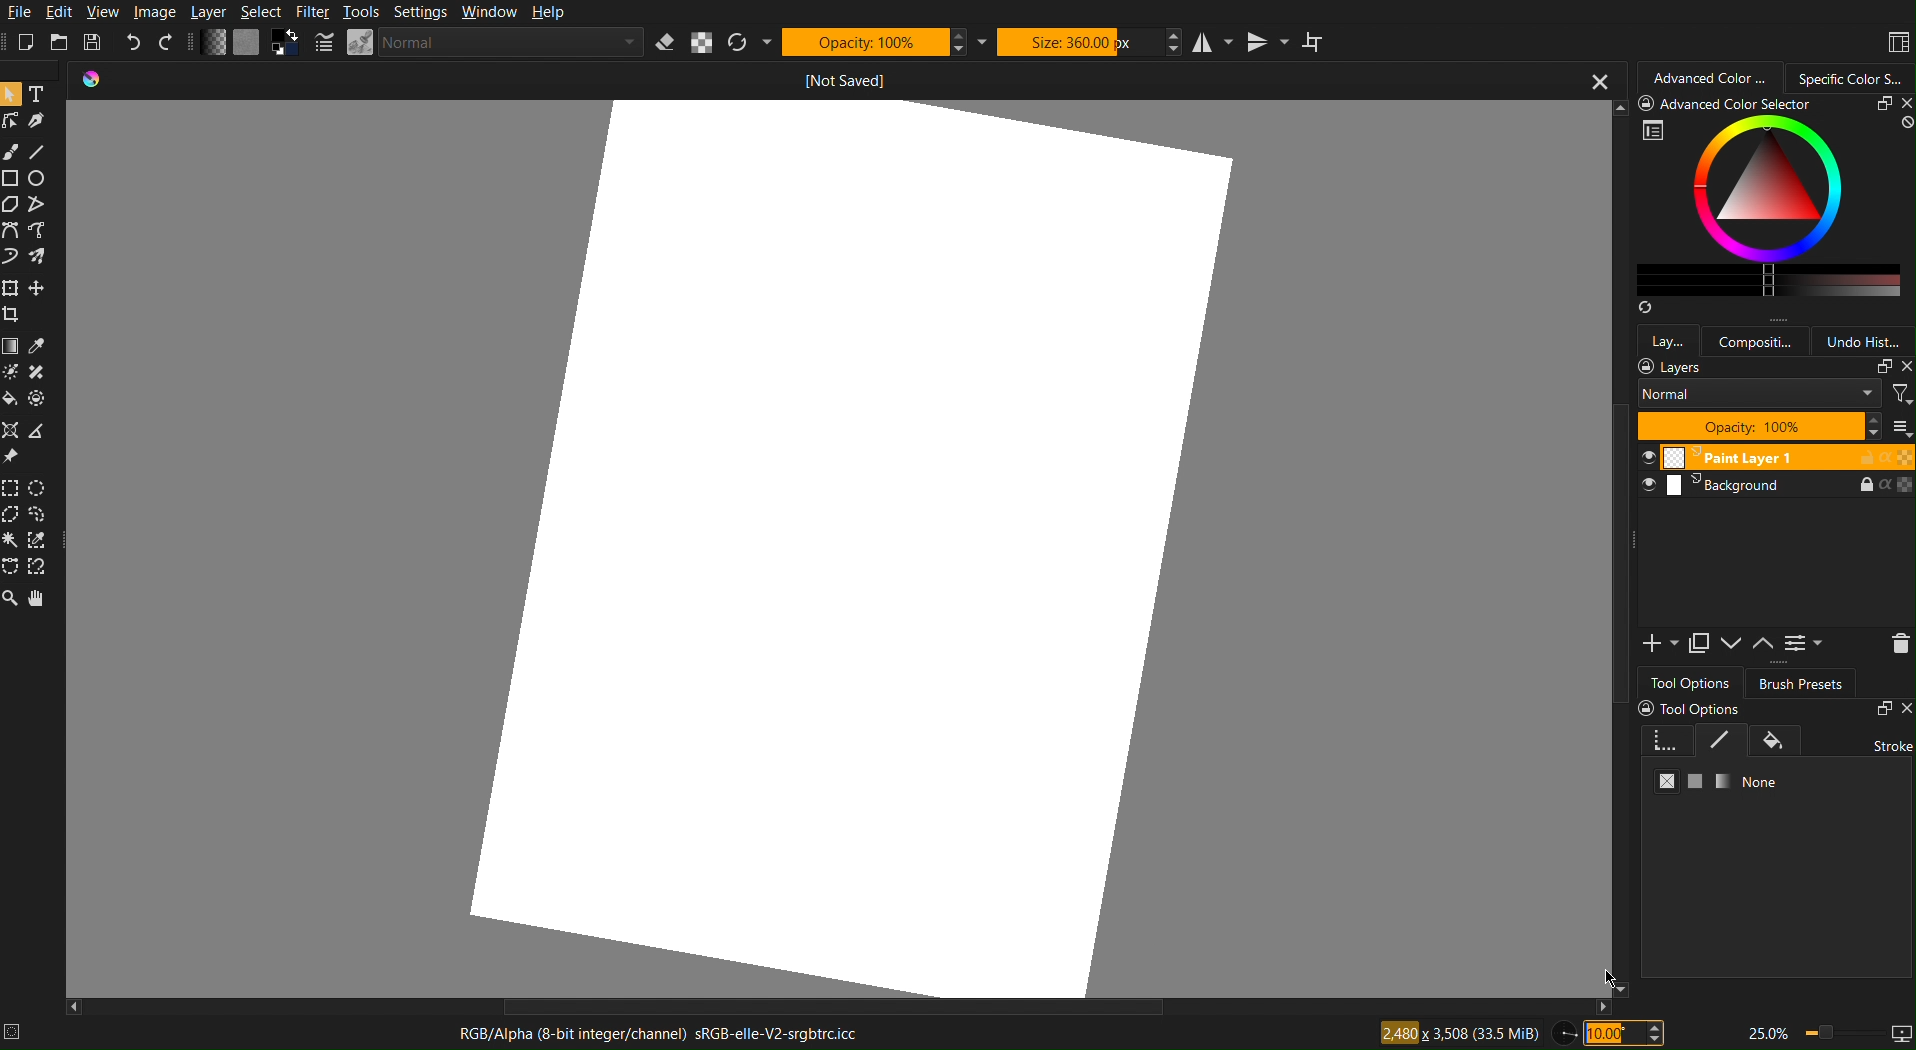 The height and width of the screenshot is (1050, 1916). I want to click on filter, so click(1901, 393).